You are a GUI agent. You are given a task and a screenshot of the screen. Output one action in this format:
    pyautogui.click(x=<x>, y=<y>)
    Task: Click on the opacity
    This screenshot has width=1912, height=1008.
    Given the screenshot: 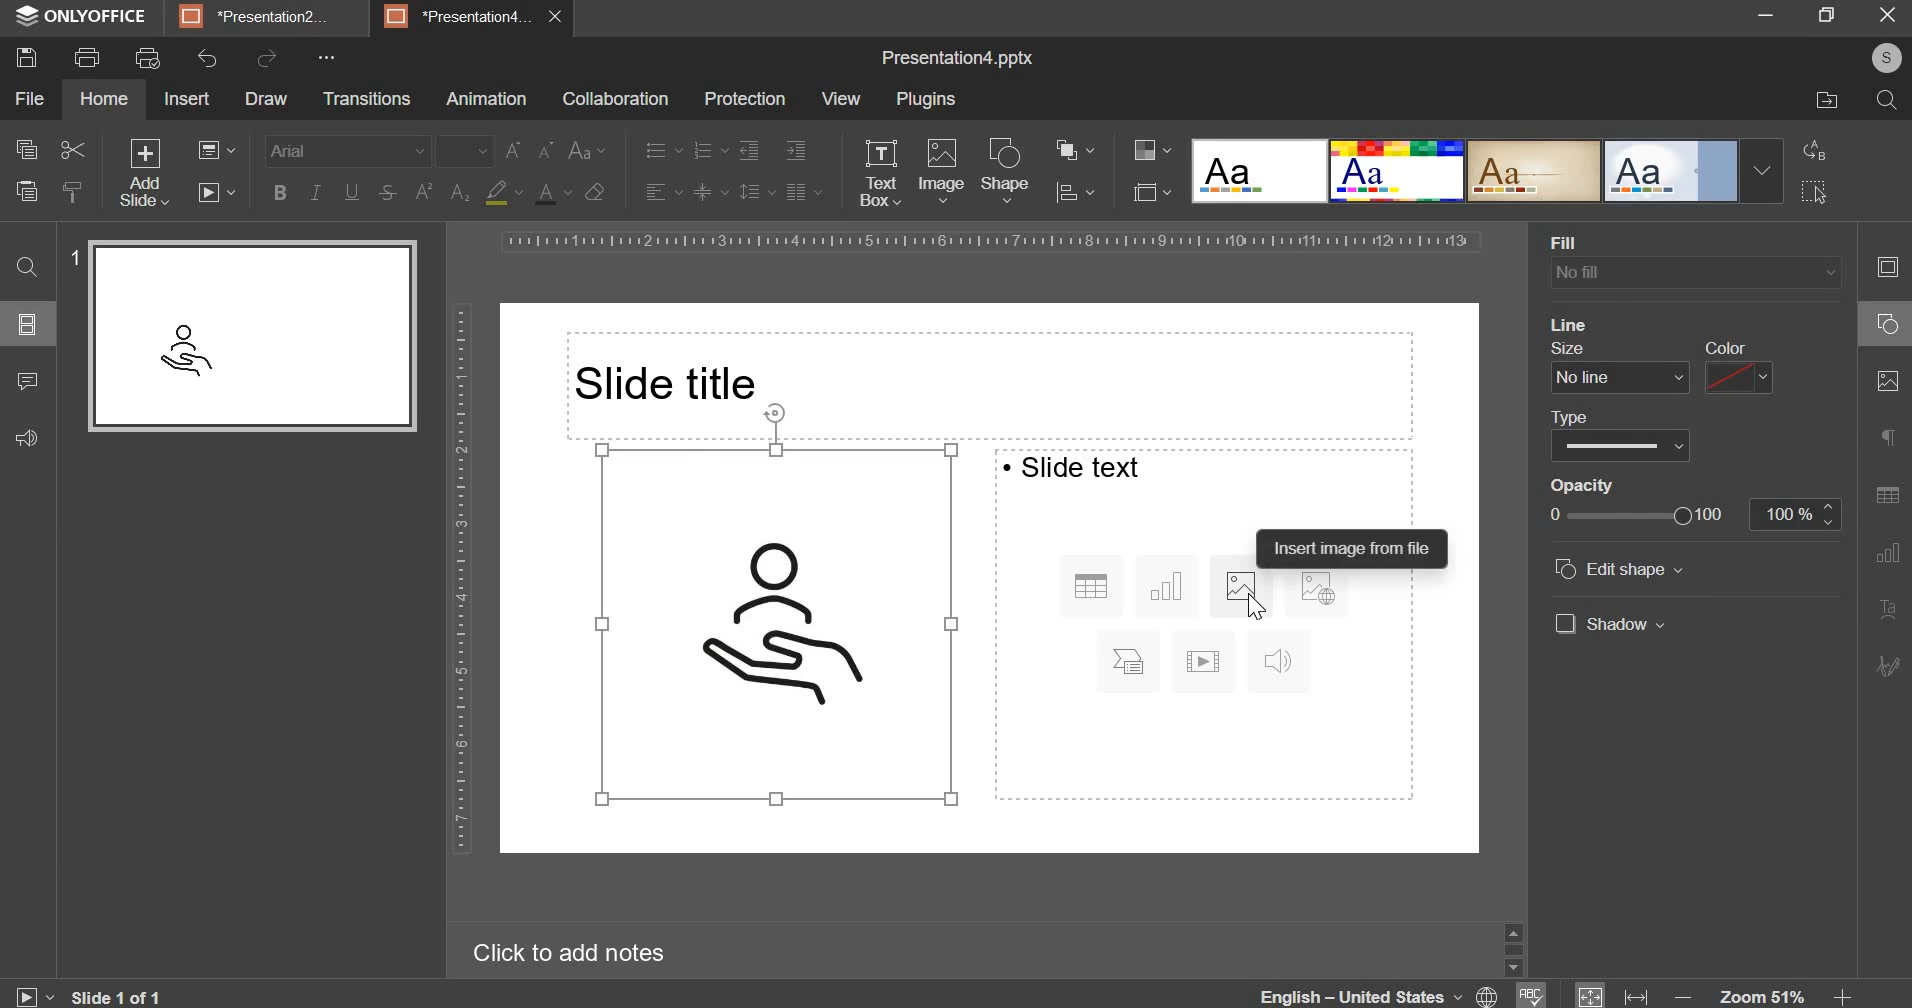 What is the action you would take?
    pyautogui.click(x=1798, y=516)
    